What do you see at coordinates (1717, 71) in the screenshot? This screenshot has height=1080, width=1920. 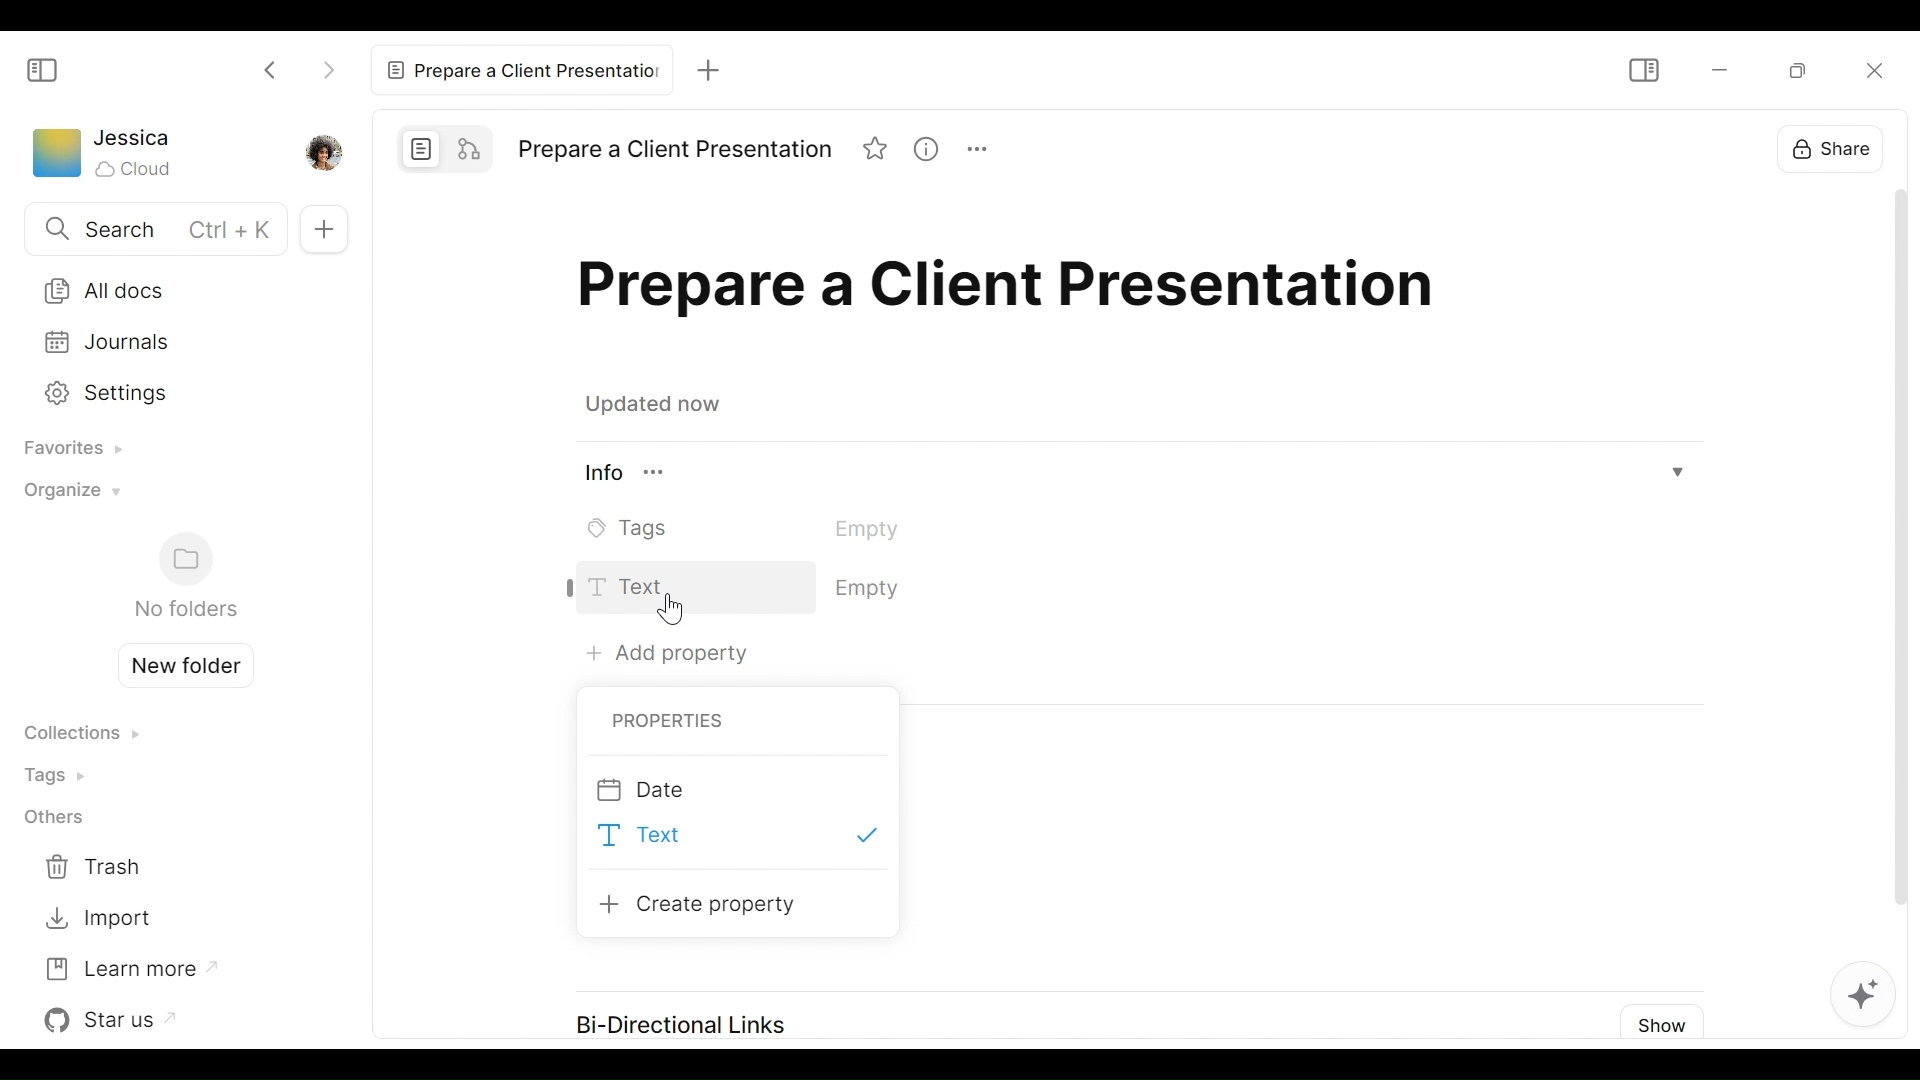 I see `minimize` at bounding box center [1717, 71].